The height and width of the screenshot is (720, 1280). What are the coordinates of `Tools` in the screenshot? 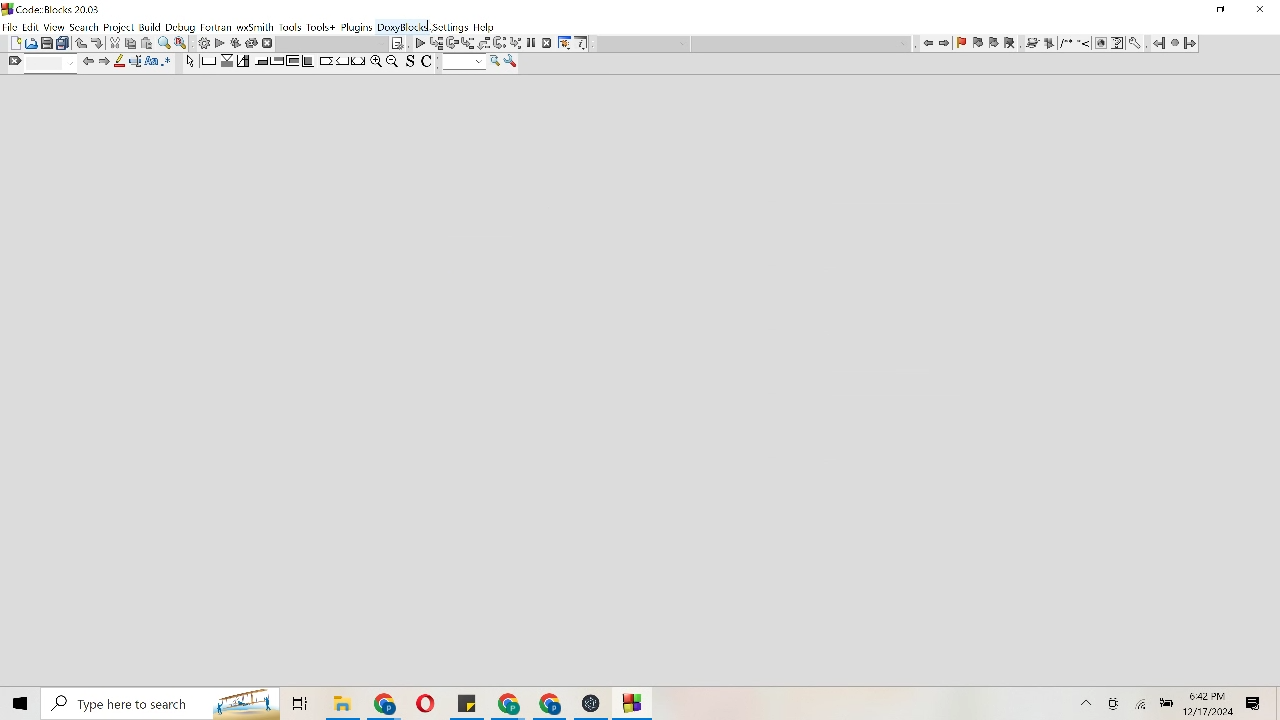 It's located at (512, 62).